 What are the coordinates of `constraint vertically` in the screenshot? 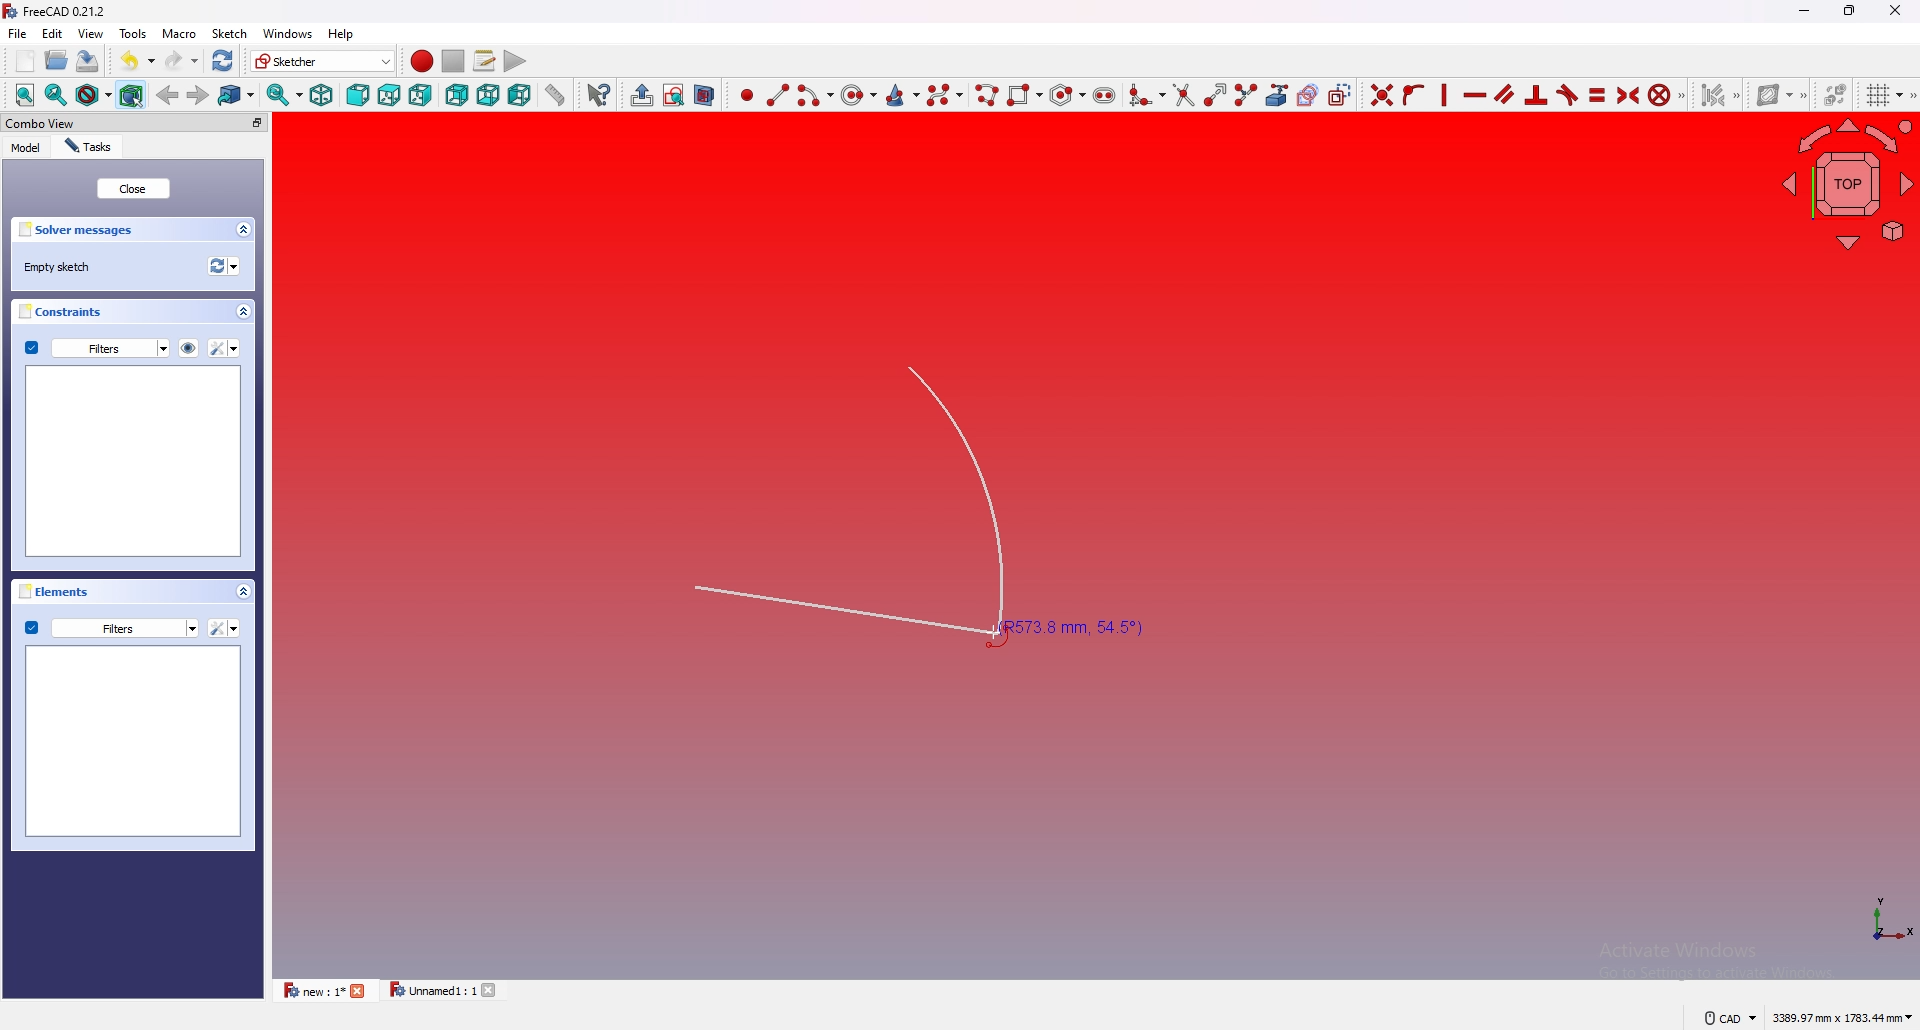 It's located at (1446, 93).